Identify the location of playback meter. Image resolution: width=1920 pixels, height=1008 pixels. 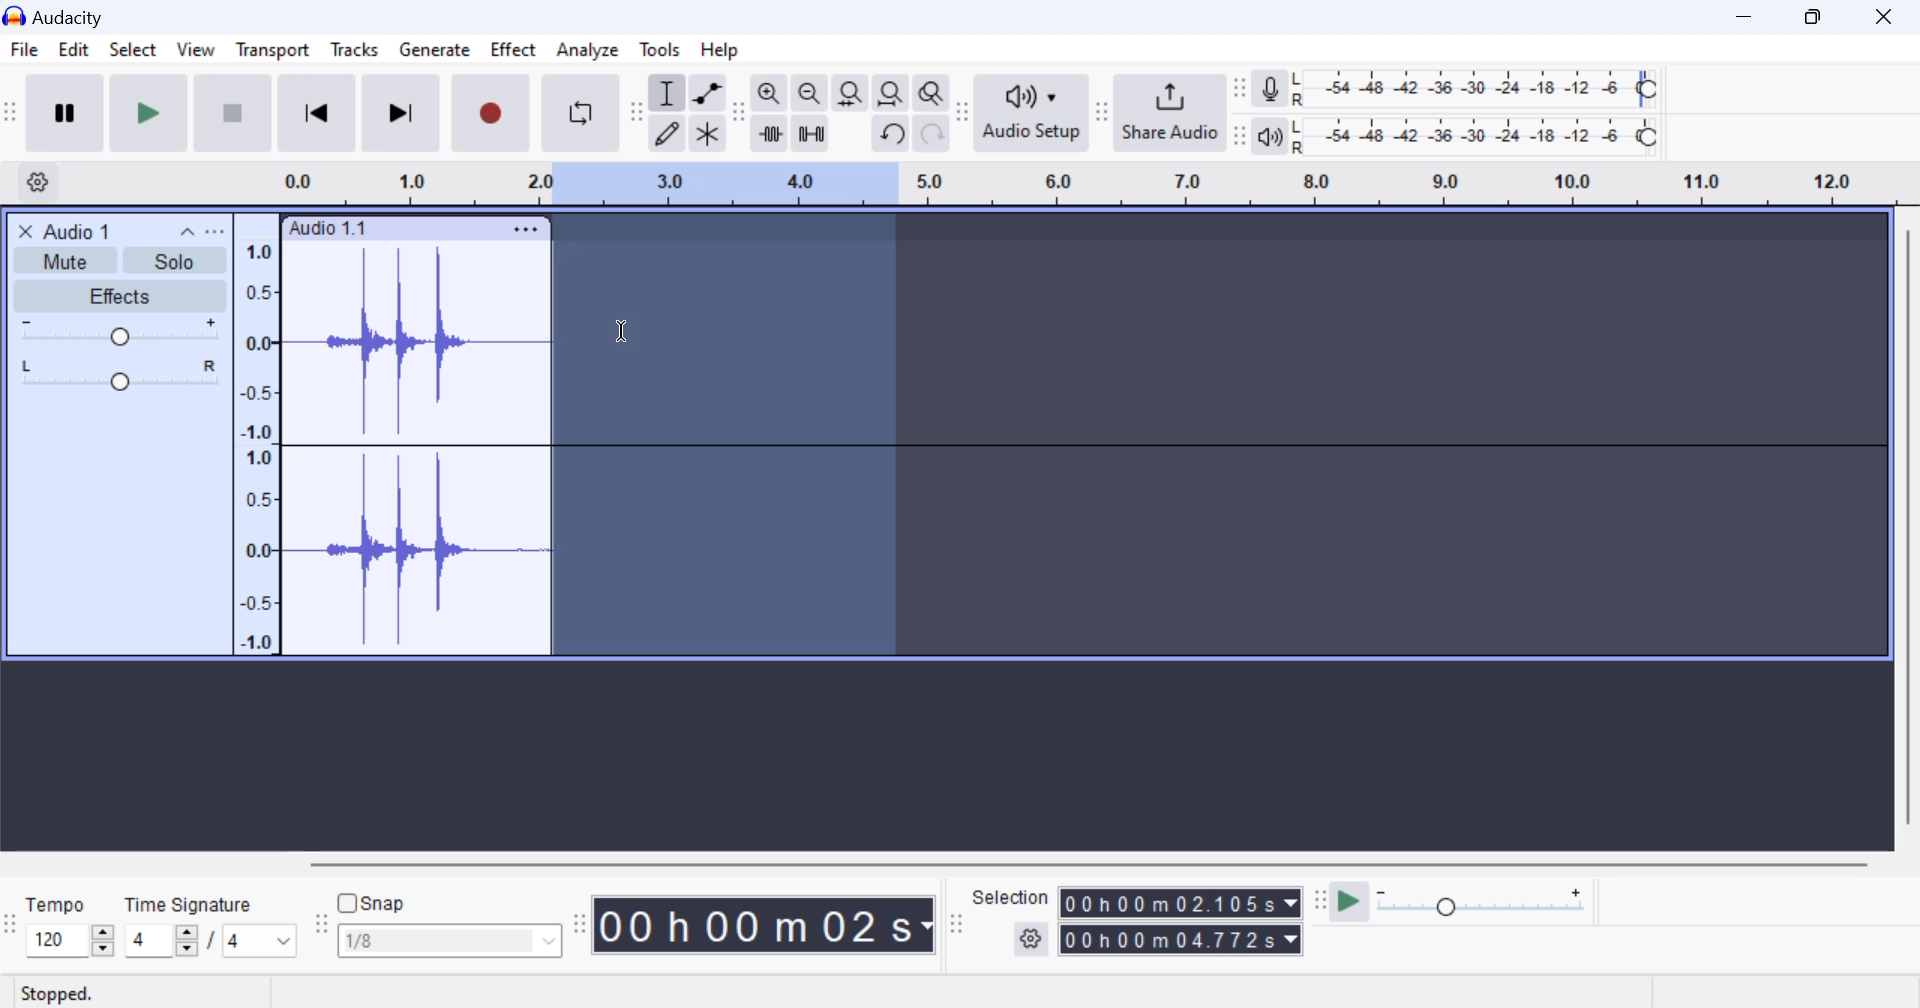
(1271, 136).